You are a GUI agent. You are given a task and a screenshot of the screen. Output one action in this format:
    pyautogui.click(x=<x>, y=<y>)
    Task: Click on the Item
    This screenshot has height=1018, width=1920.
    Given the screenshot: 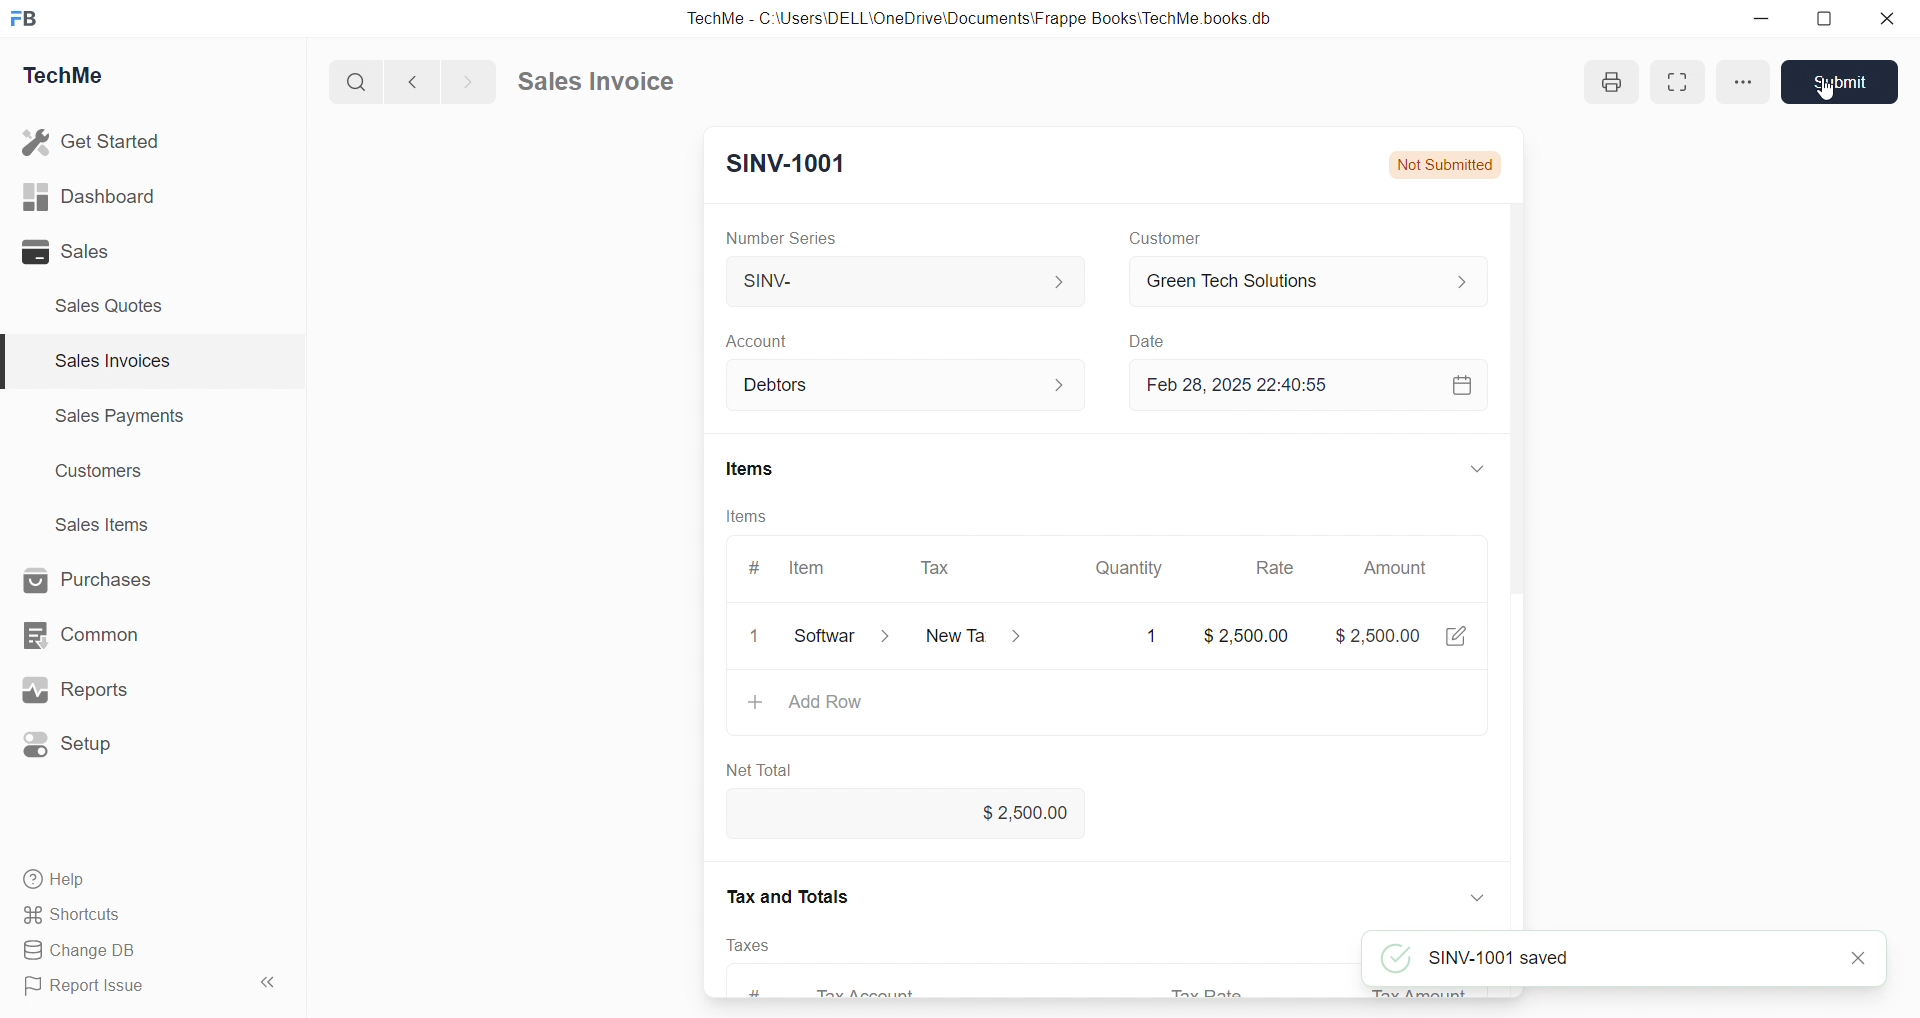 What is the action you would take?
    pyautogui.click(x=809, y=568)
    